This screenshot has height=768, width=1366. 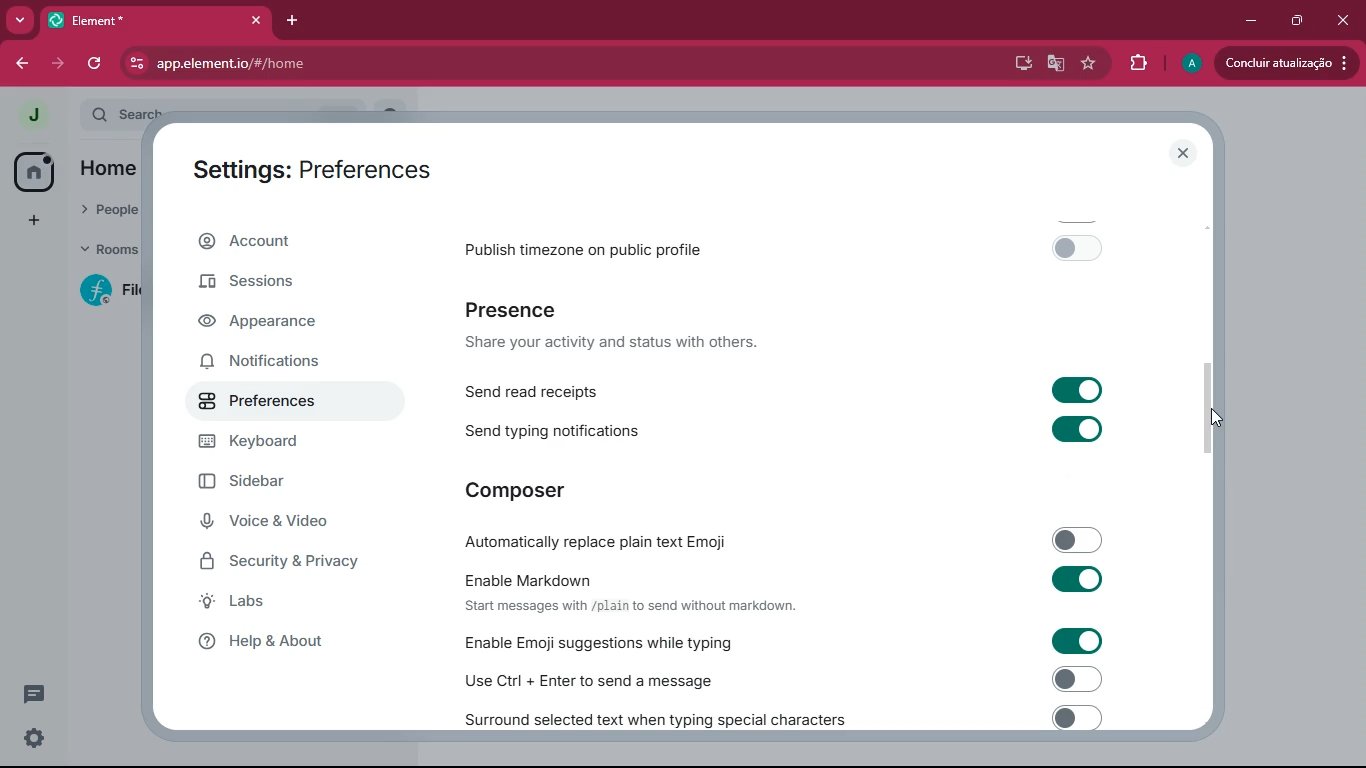 What do you see at coordinates (157, 20) in the screenshot?
I see `tab` at bounding box center [157, 20].